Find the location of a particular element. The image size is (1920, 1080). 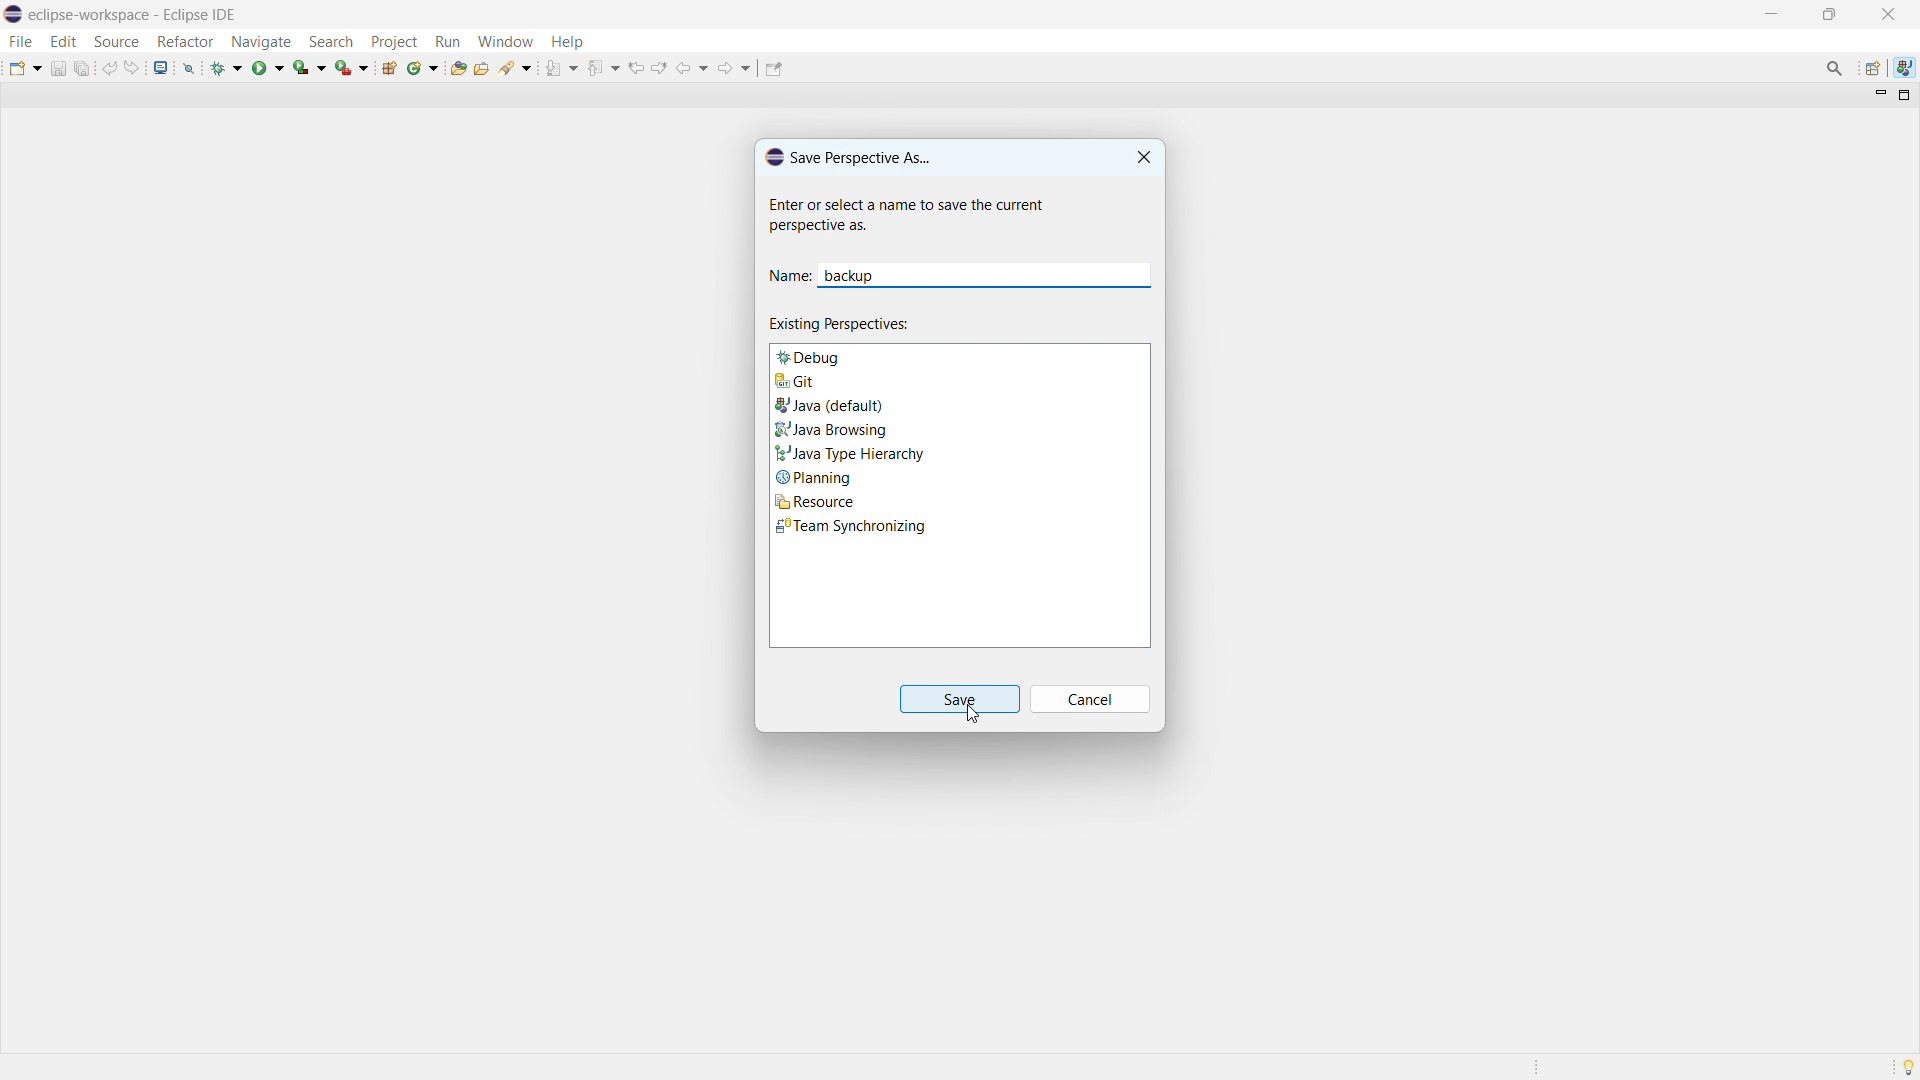

coverage is located at coordinates (310, 66).